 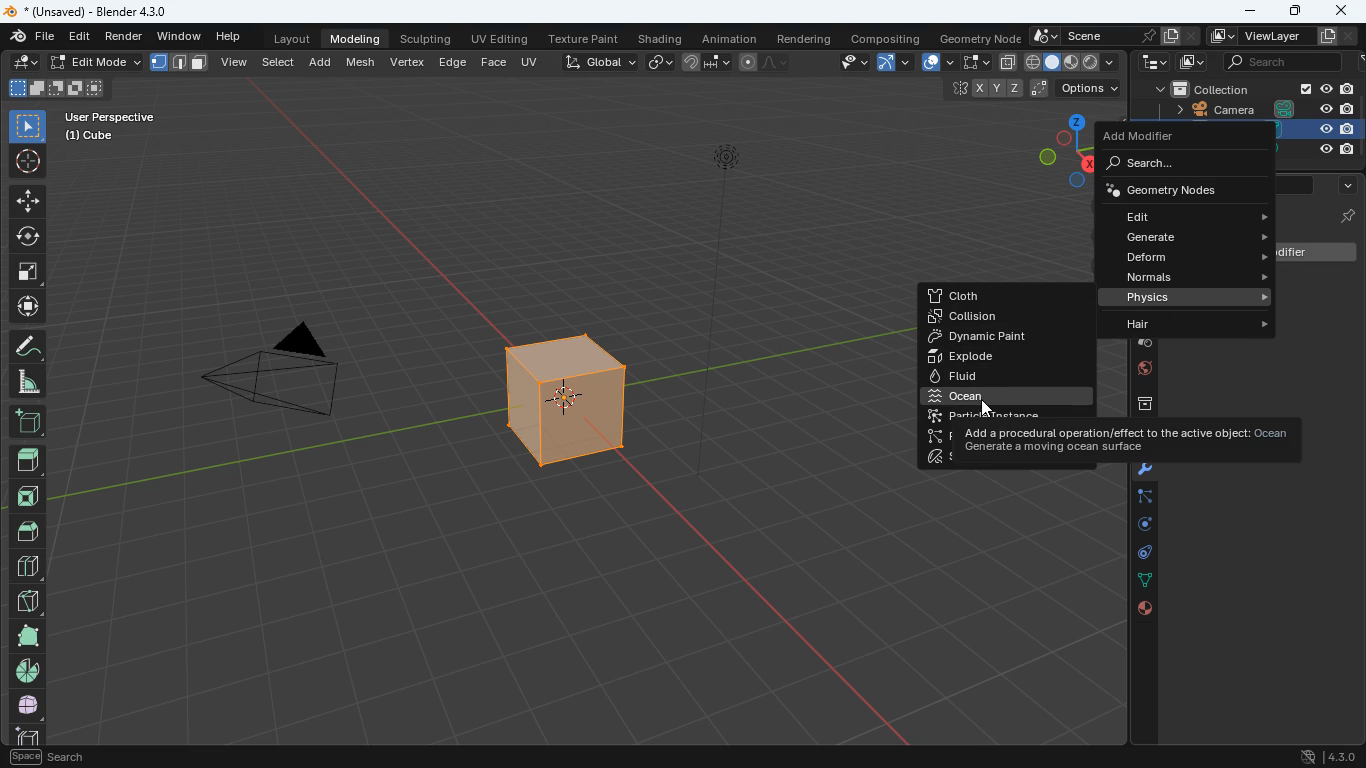 What do you see at coordinates (27, 460) in the screenshot?
I see `head` at bounding box center [27, 460].